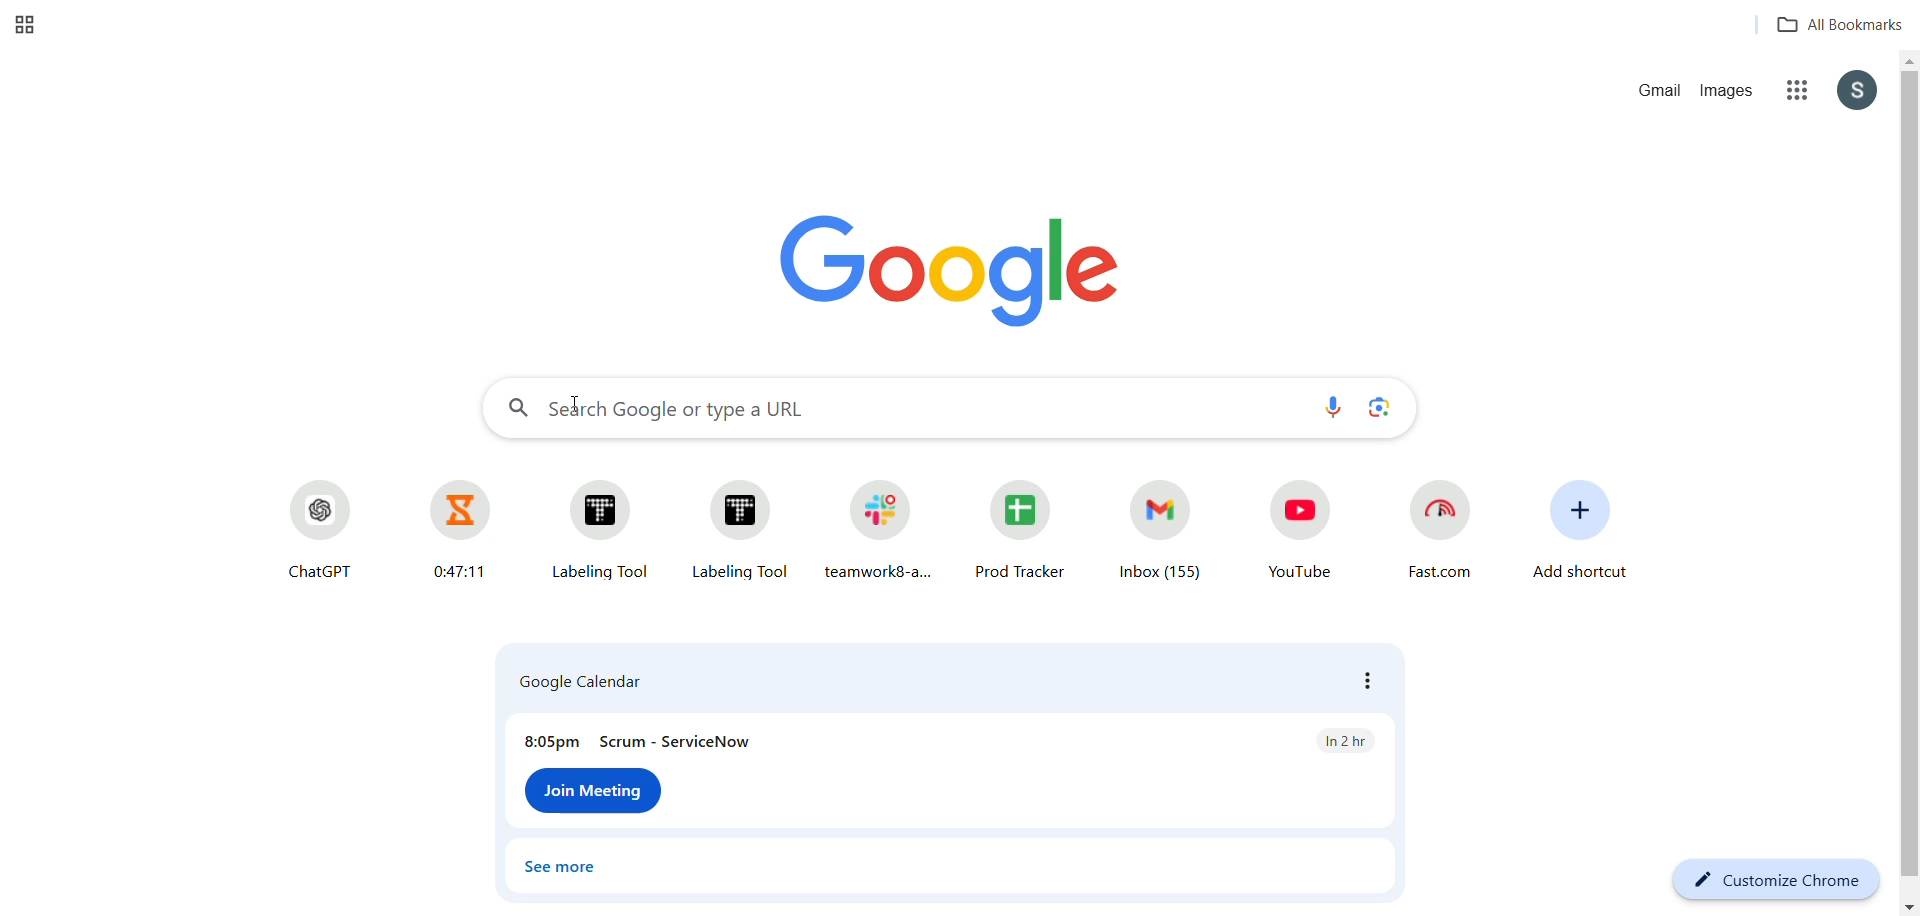 The width and height of the screenshot is (1920, 916). I want to click on Fast.com, so click(1436, 534).